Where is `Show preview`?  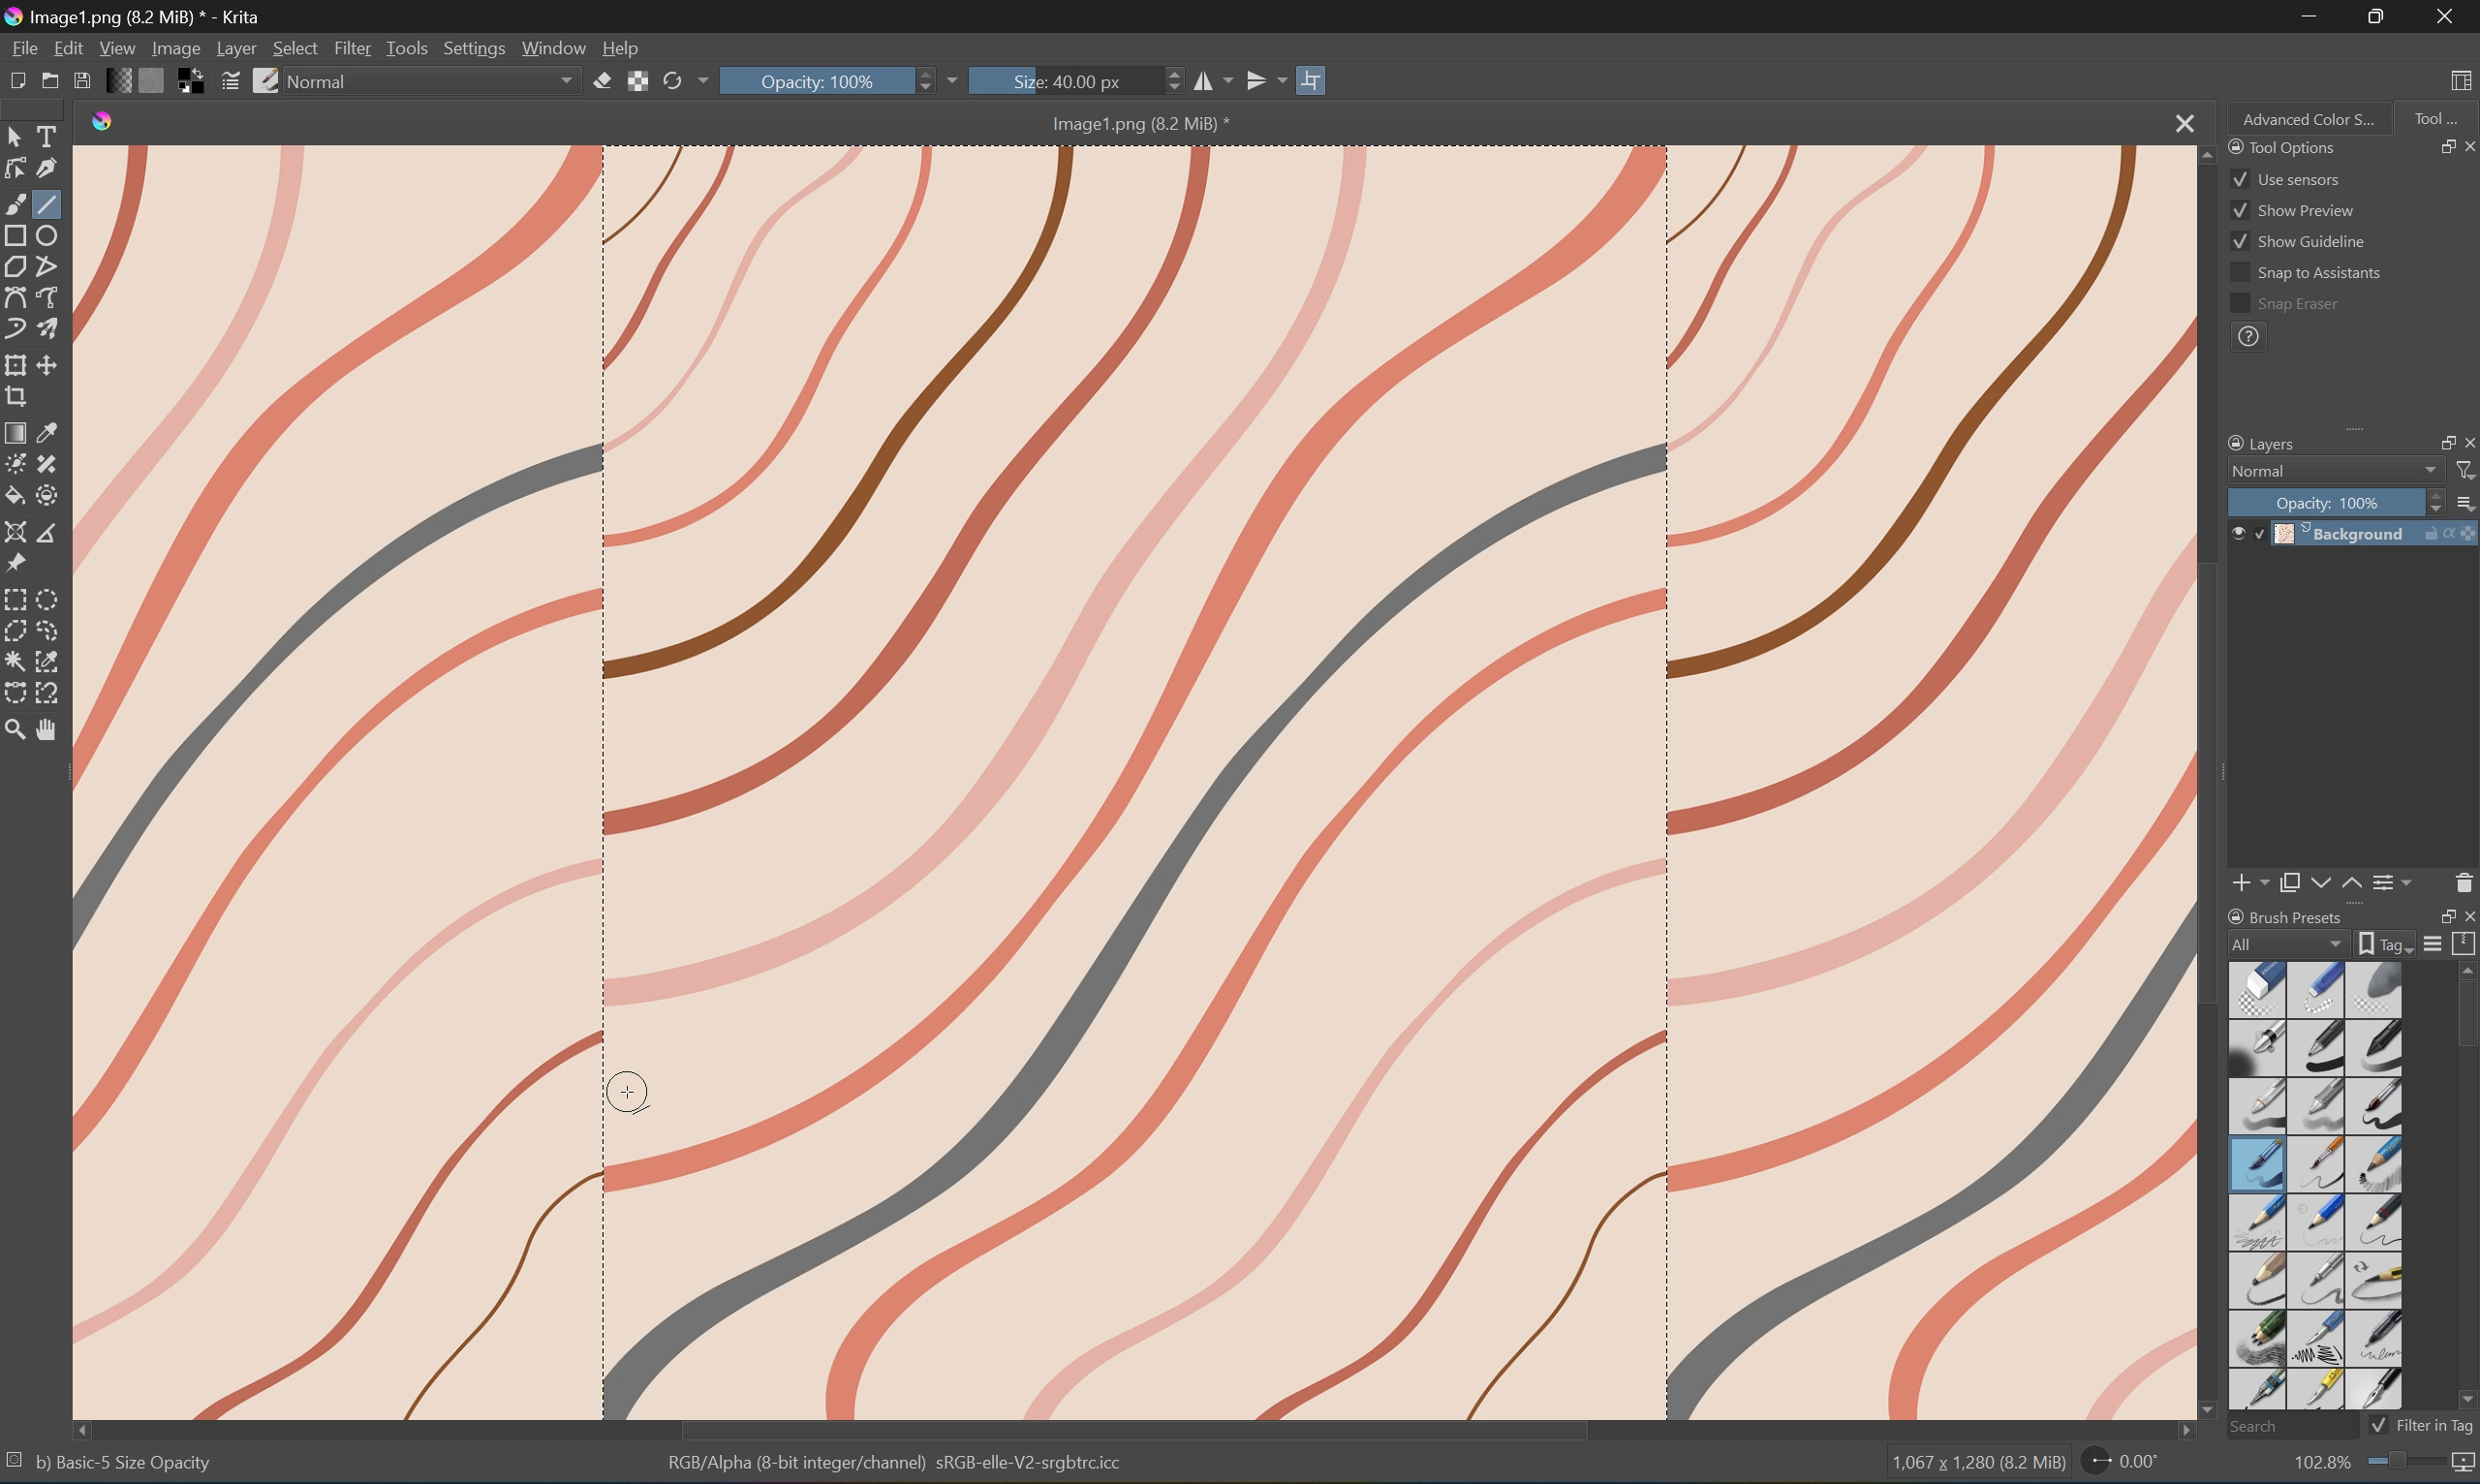 Show preview is located at coordinates (2293, 209).